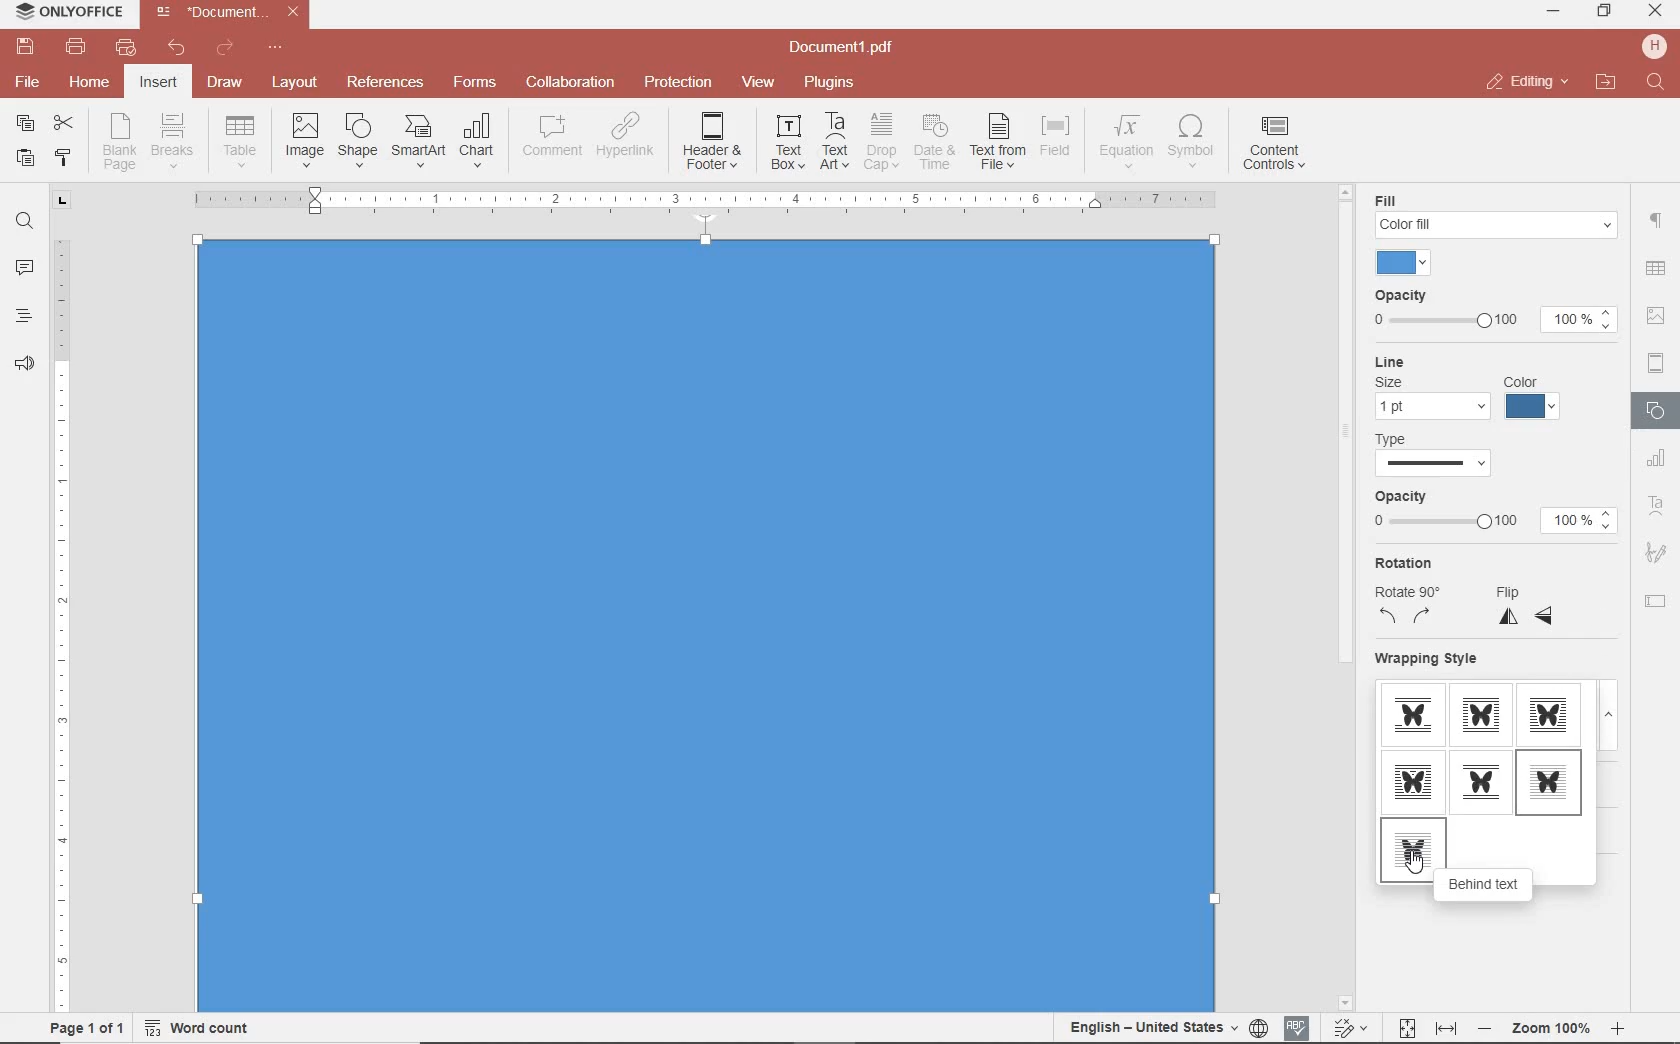 This screenshot has height=1044, width=1680. Describe the element at coordinates (833, 83) in the screenshot. I see `plugins` at that location.